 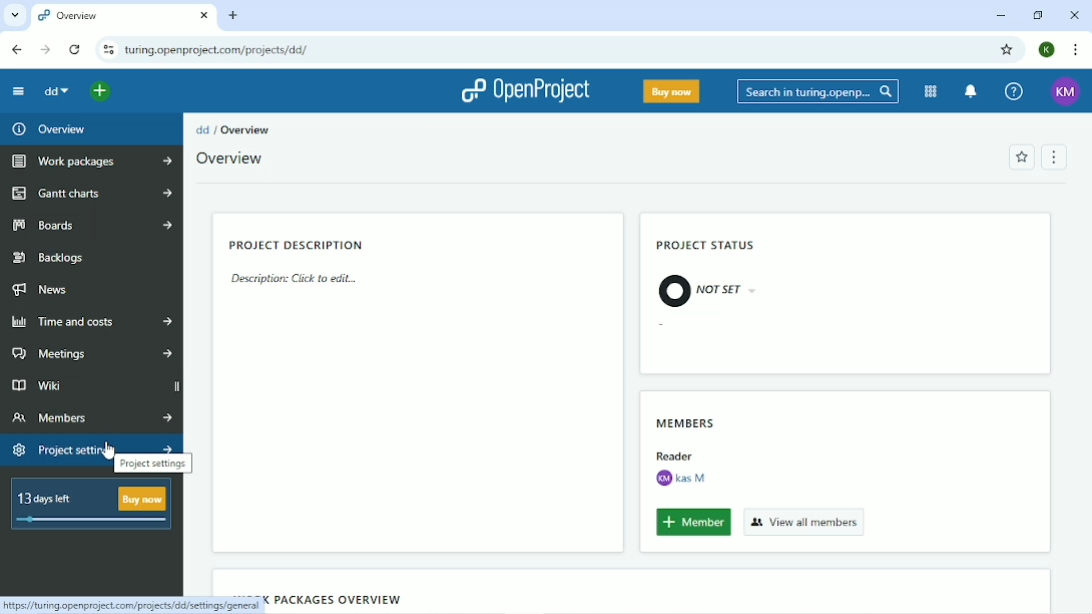 What do you see at coordinates (45, 51) in the screenshot?
I see `Forward` at bounding box center [45, 51].